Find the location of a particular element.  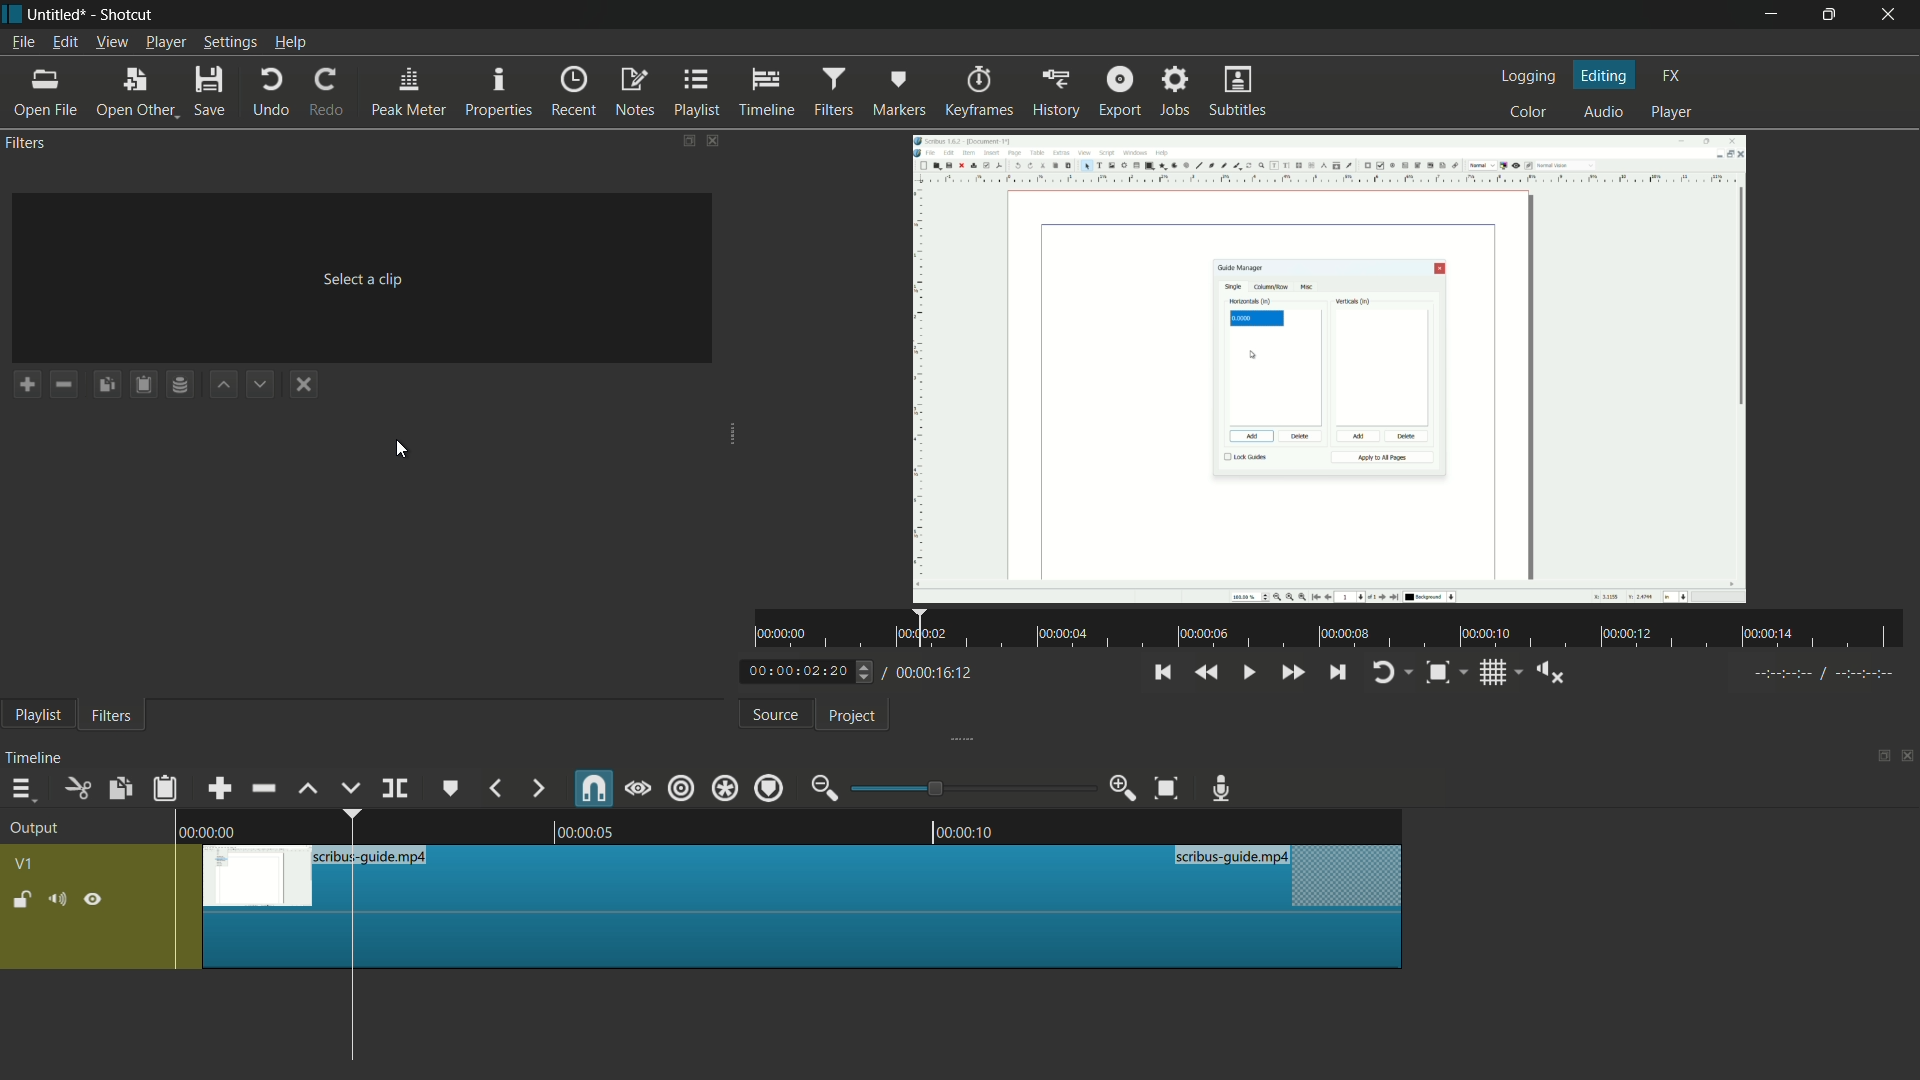

snap is located at coordinates (594, 789).